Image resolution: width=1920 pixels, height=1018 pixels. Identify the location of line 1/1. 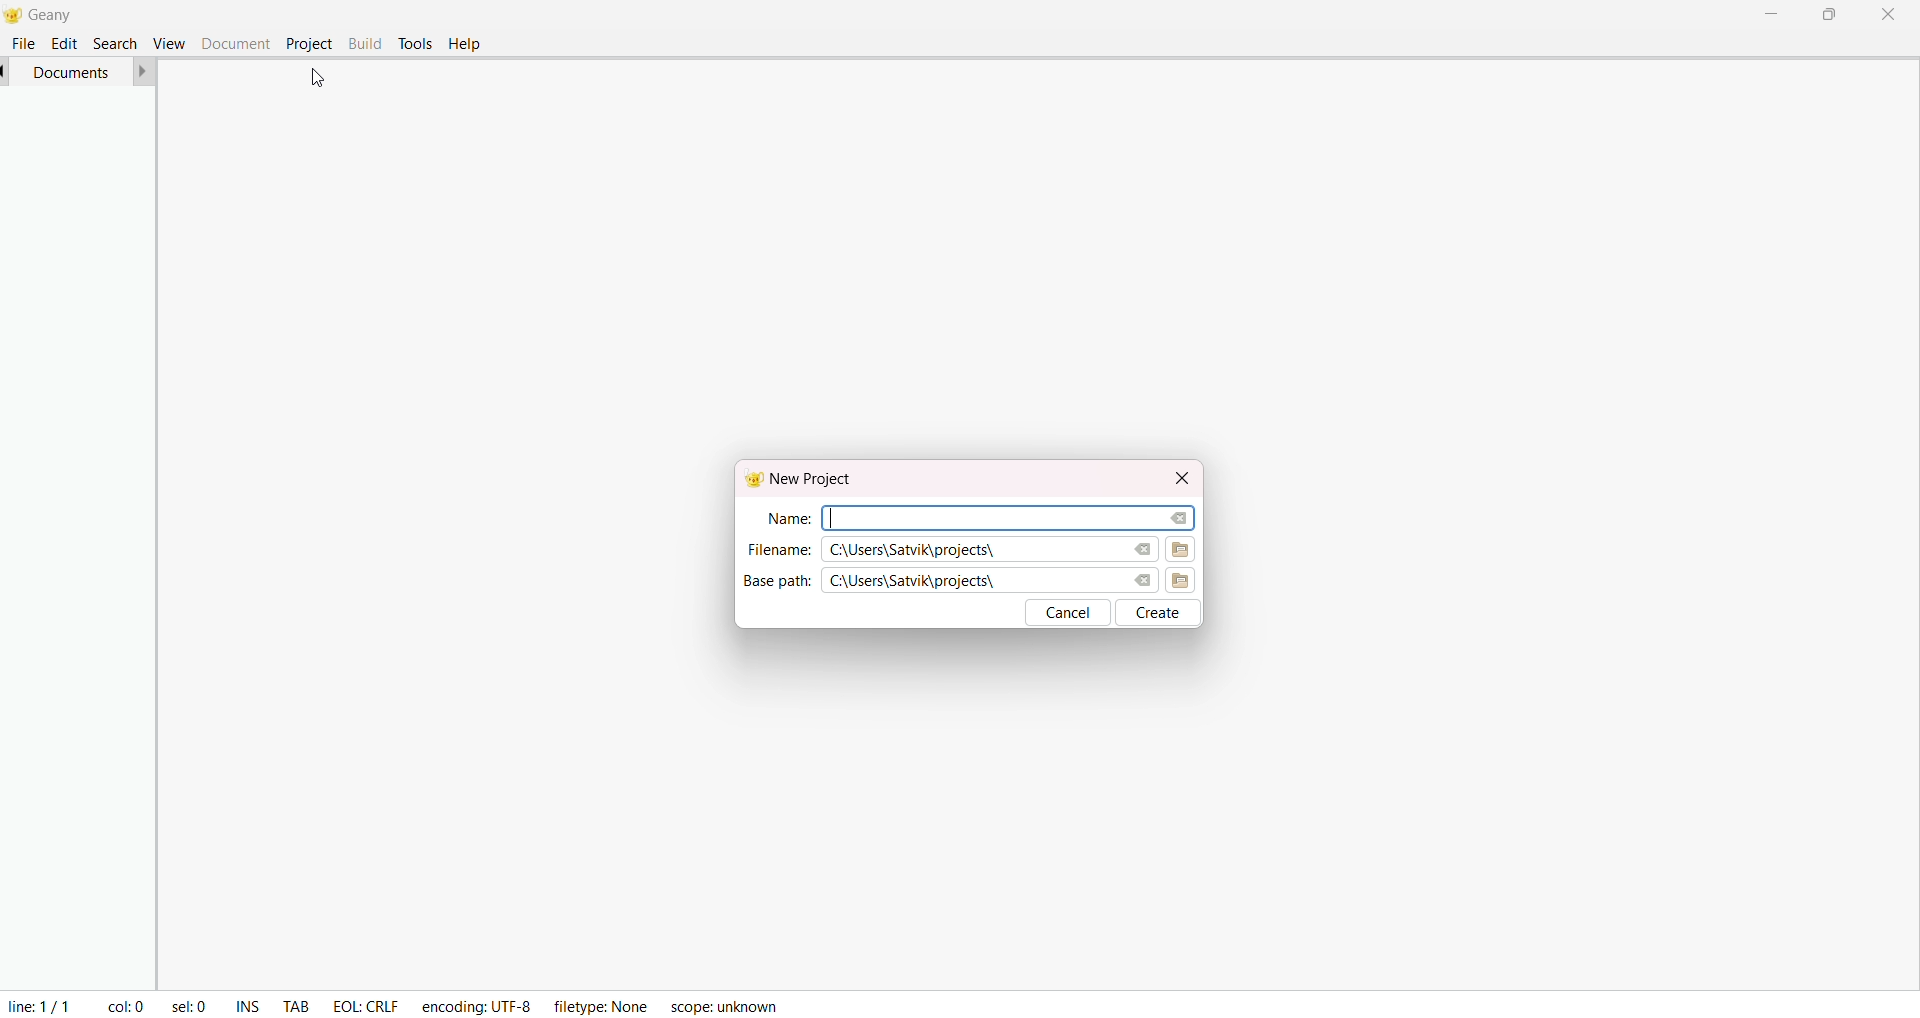
(37, 1003).